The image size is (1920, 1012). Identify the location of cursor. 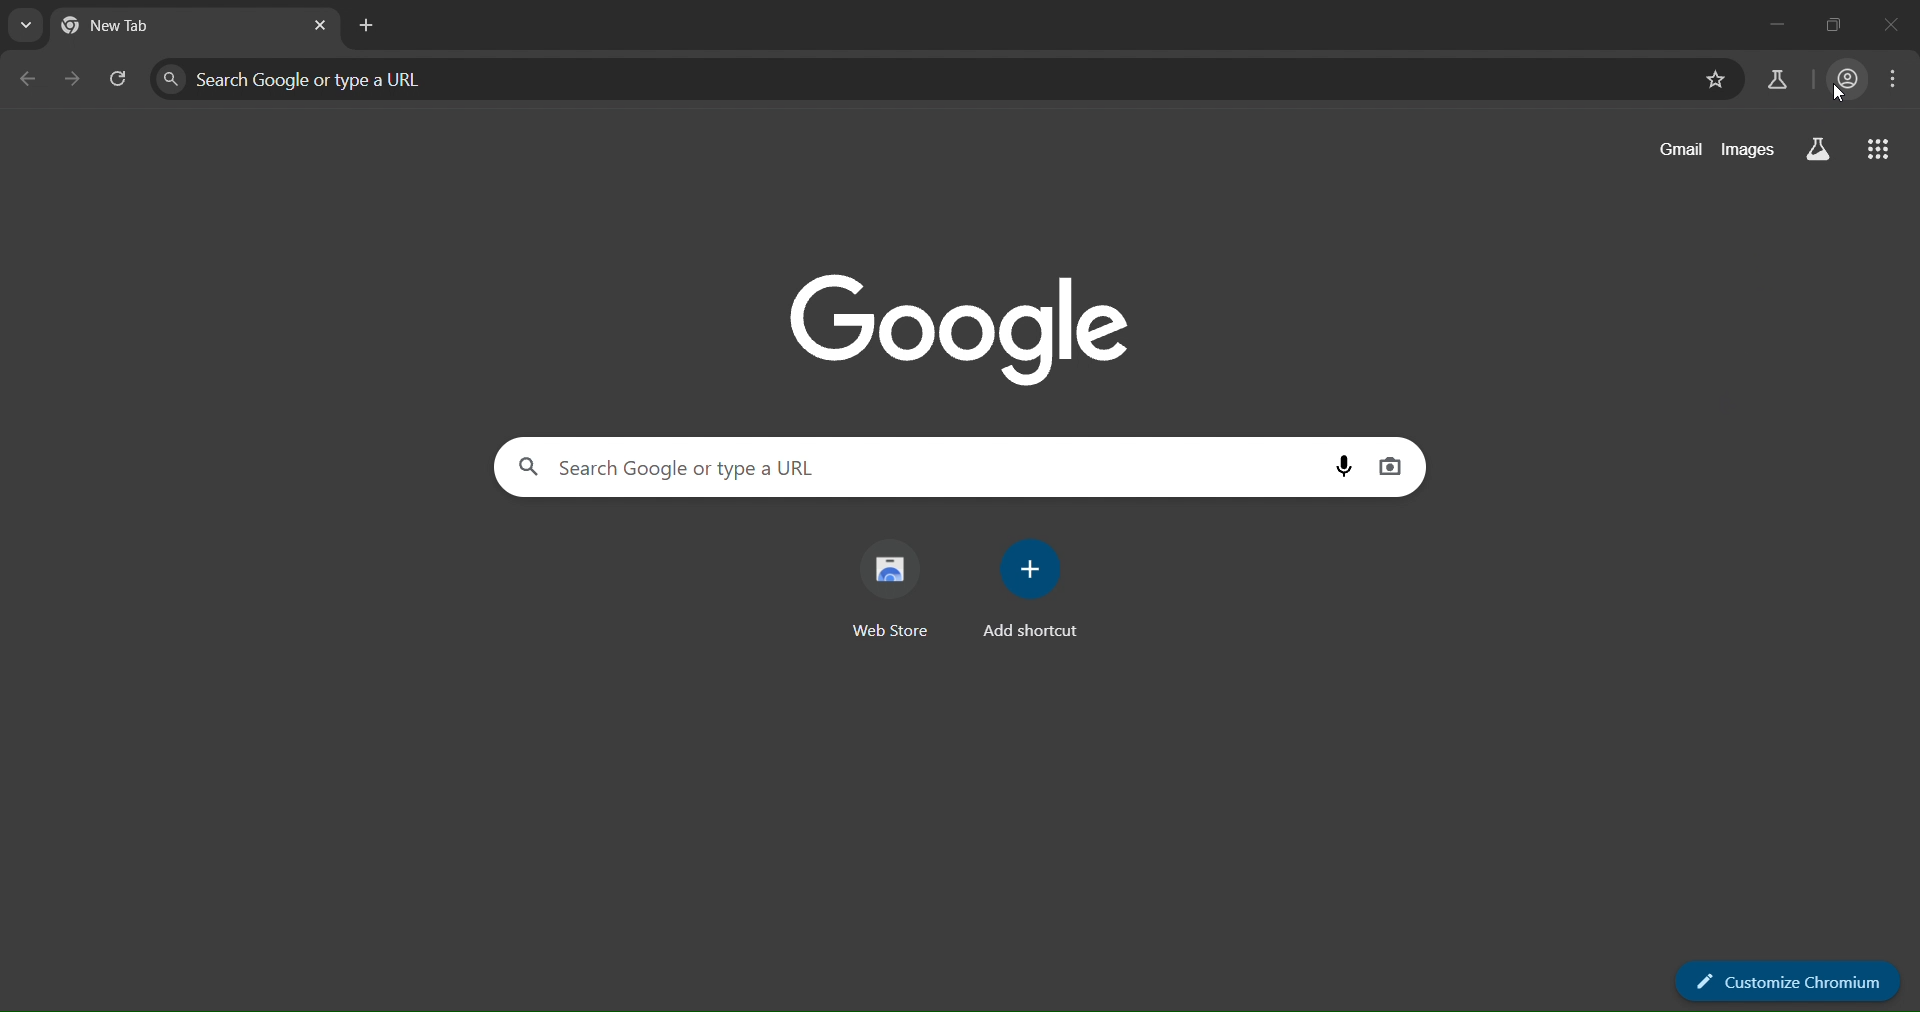
(1834, 100).